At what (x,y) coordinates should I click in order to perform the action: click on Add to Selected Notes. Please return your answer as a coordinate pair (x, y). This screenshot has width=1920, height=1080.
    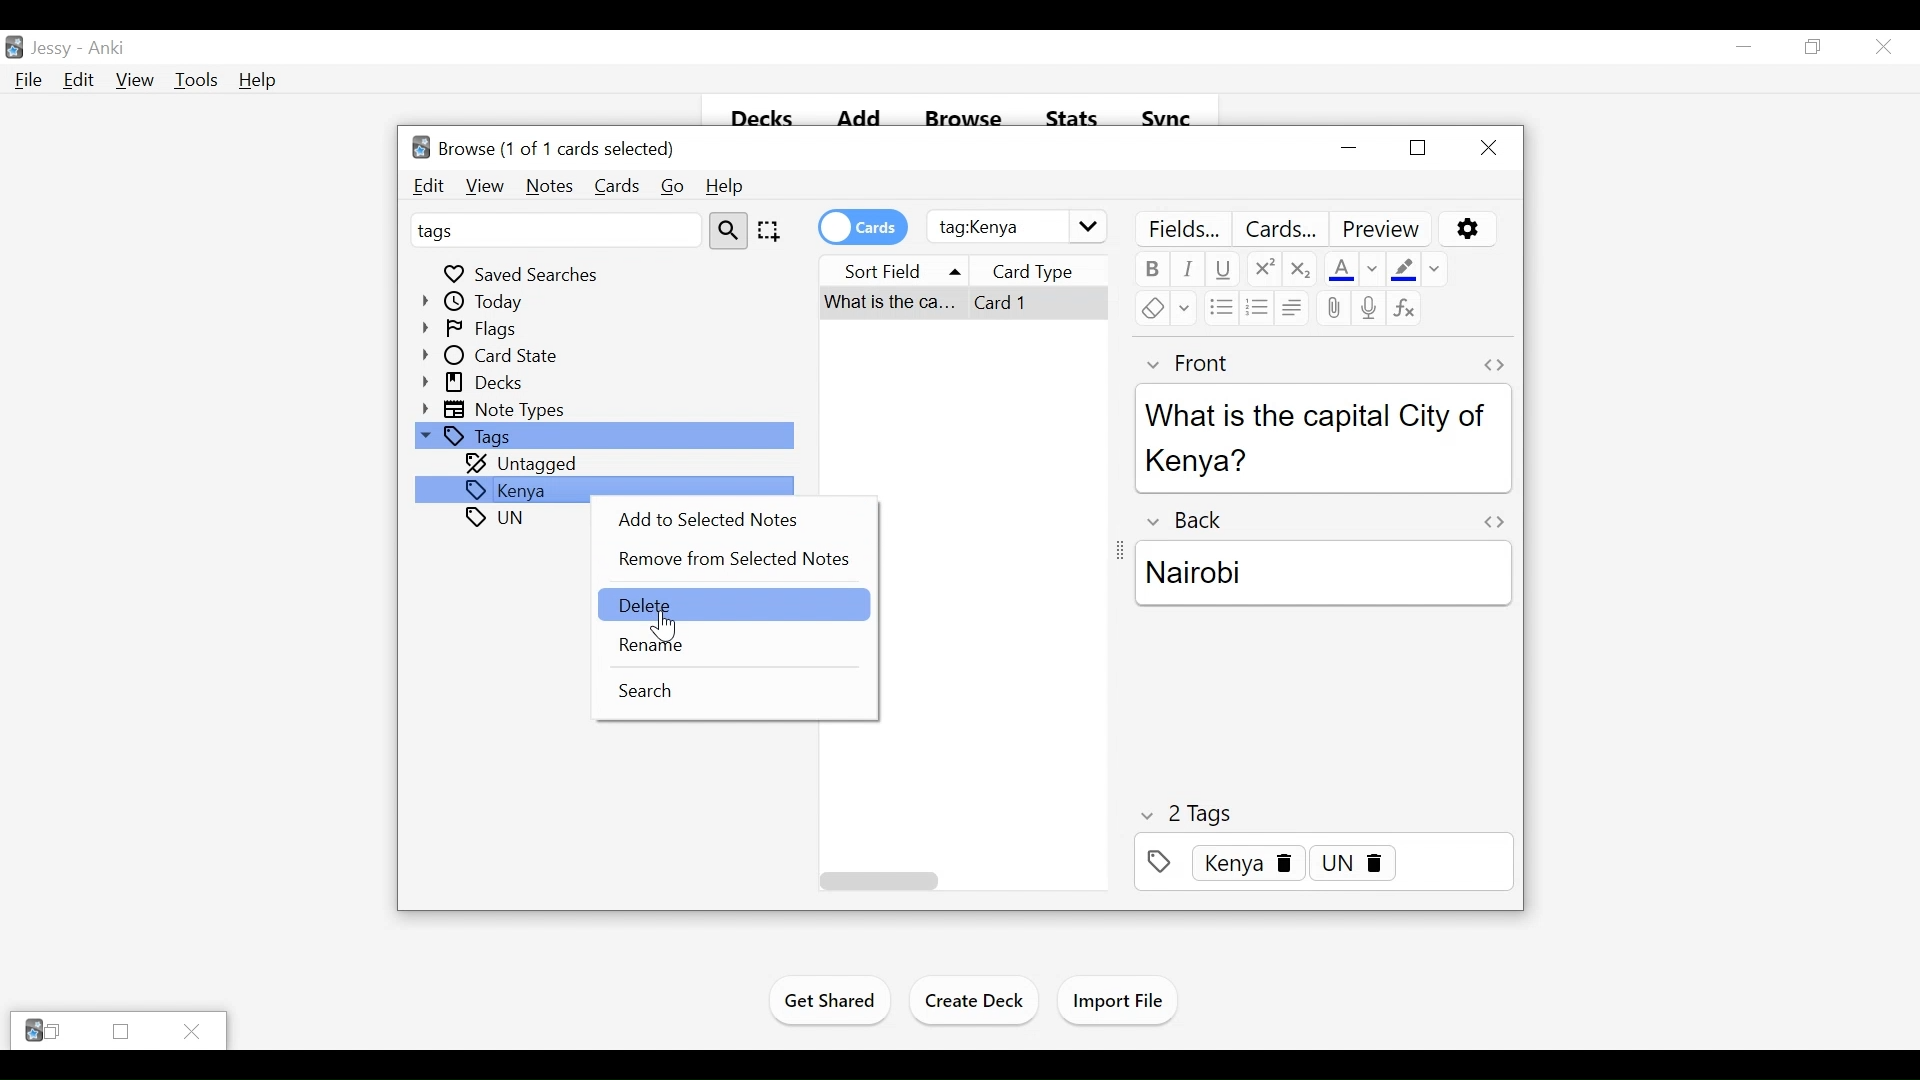
    Looking at the image, I should click on (705, 517).